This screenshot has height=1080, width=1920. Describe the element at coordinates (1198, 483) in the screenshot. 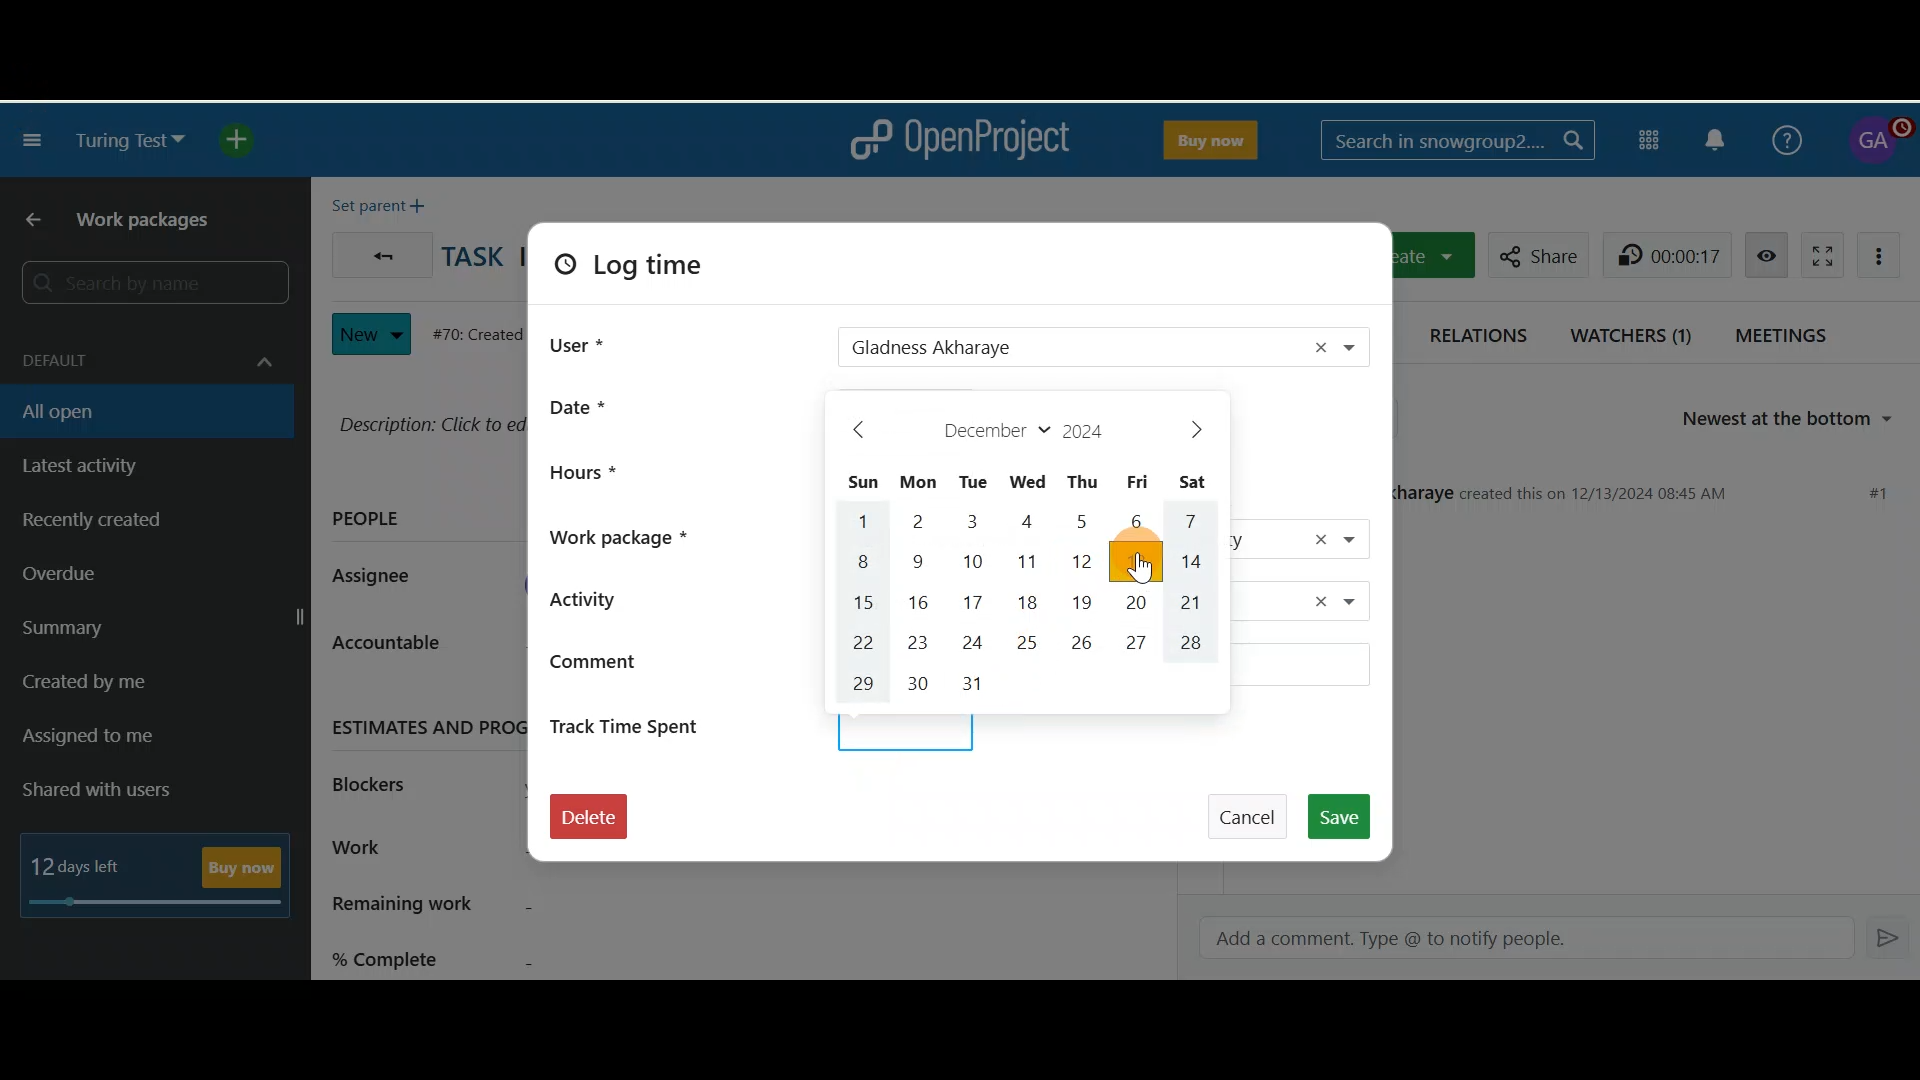

I see `Sat` at that location.